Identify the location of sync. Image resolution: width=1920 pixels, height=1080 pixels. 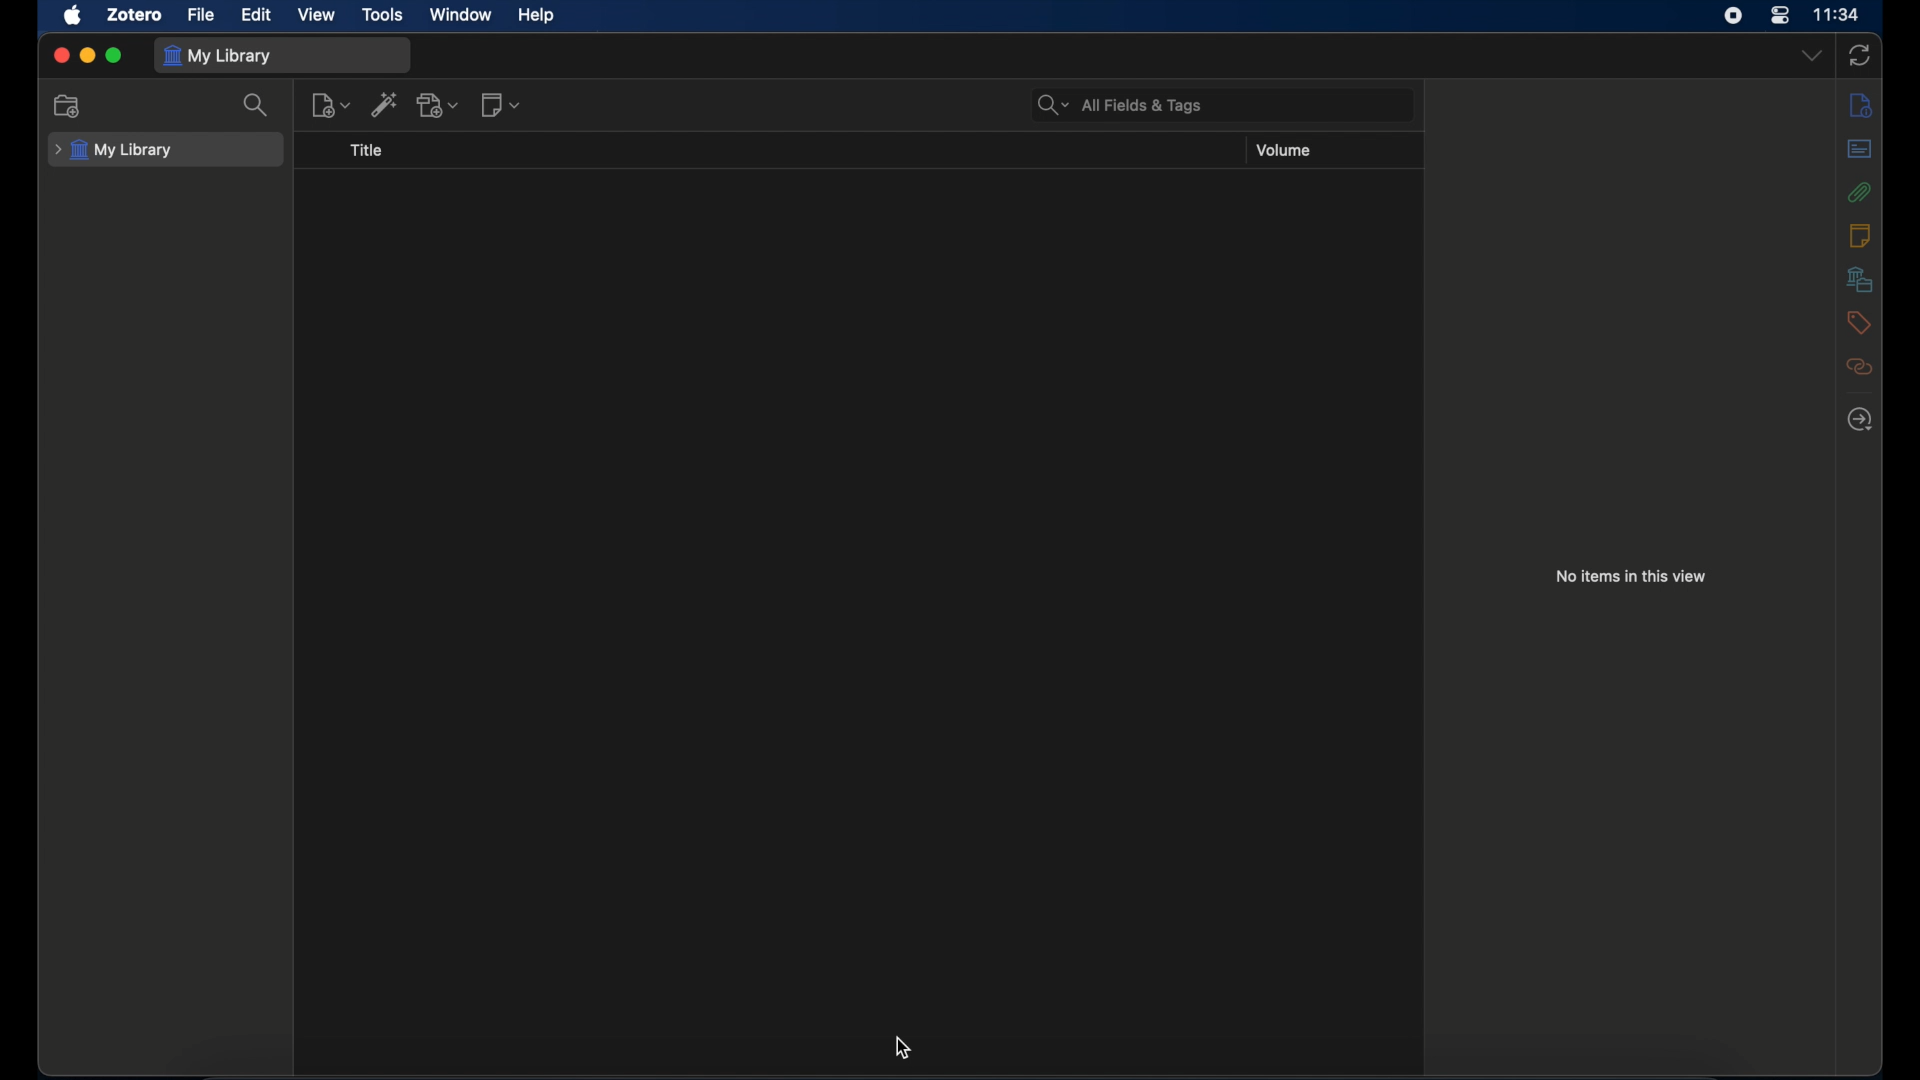
(1859, 55).